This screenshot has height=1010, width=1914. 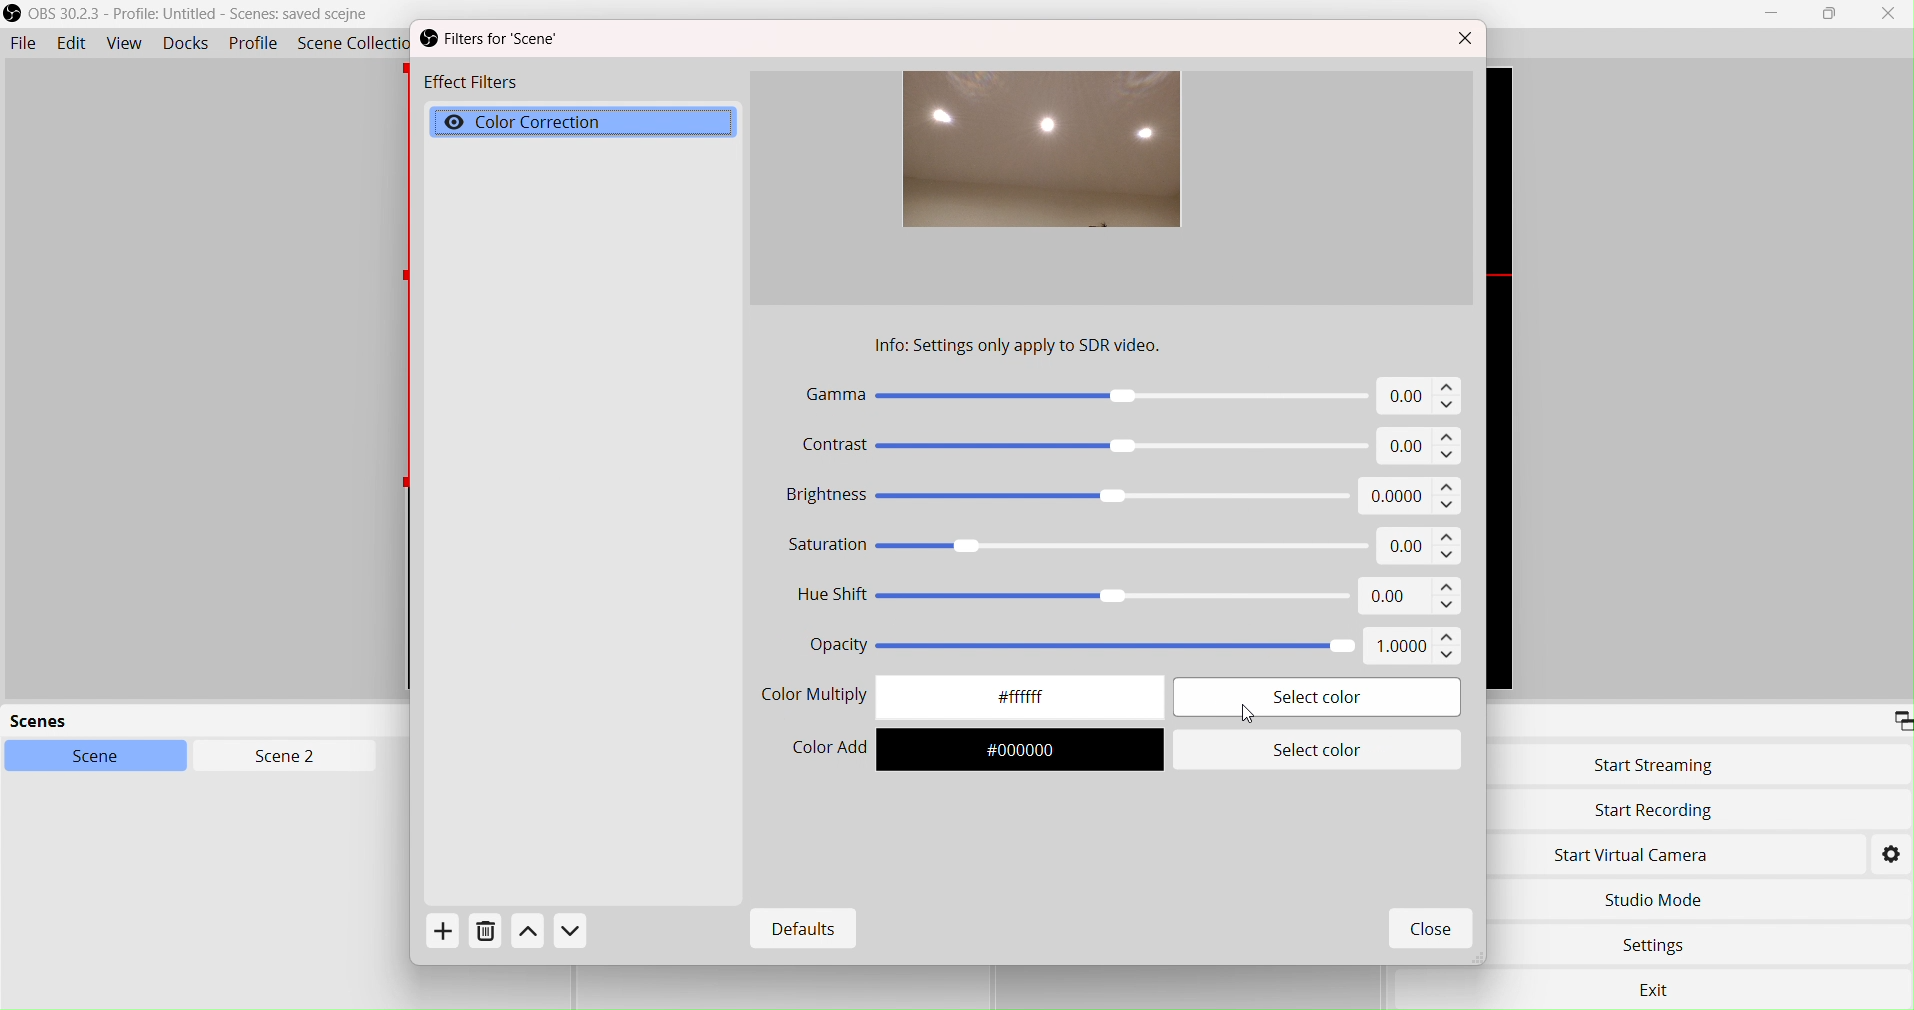 What do you see at coordinates (1428, 931) in the screenshot?
I see `Close` at bounding box center [1428, 931].